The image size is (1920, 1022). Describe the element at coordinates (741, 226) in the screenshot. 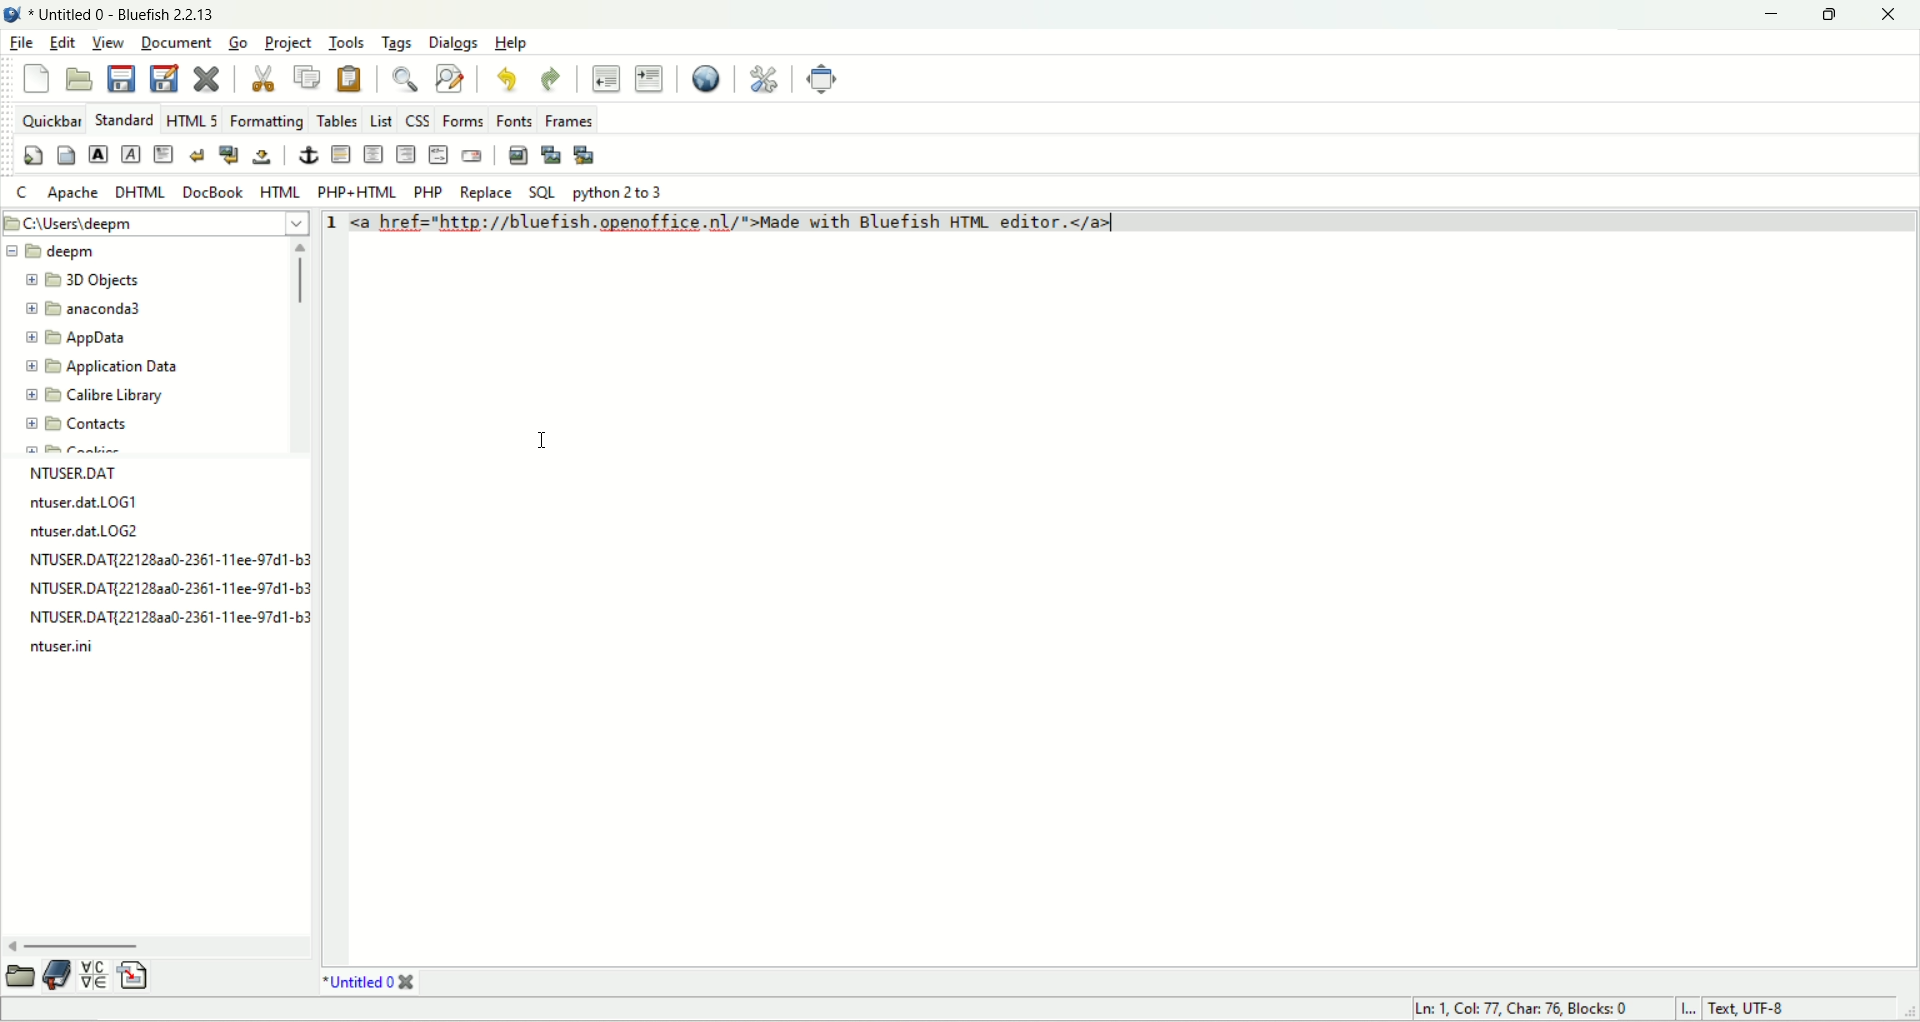

I see `code` at that location.